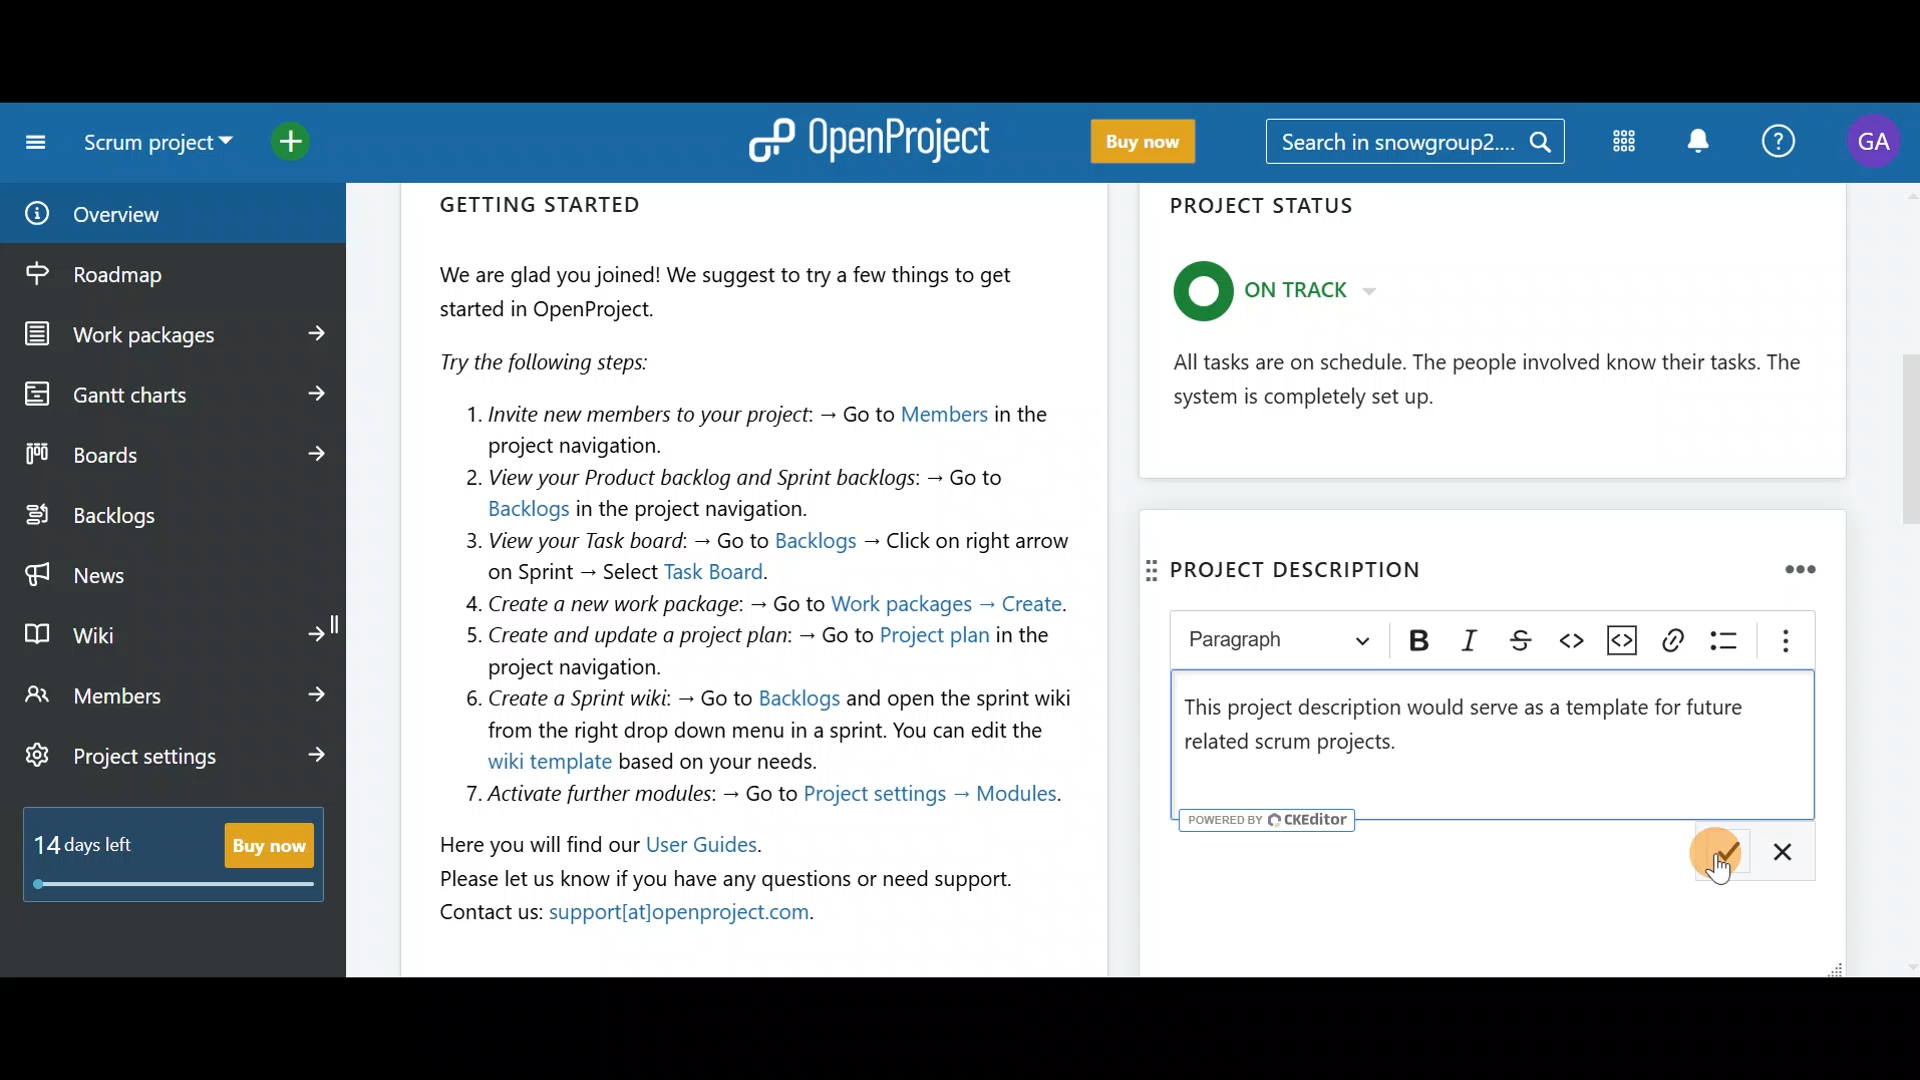  I want to click on Description: Cancel, so click(1792, 847).